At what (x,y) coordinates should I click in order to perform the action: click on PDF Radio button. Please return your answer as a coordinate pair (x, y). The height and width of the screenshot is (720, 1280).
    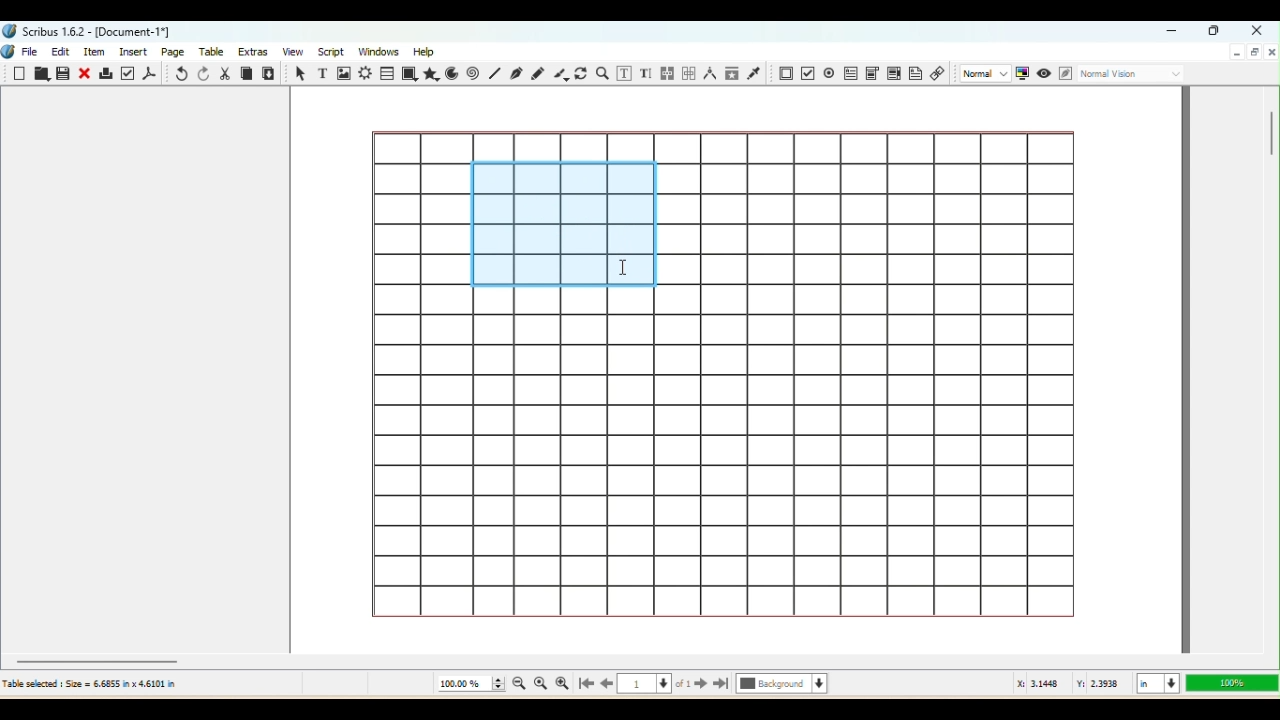
    Looking at the image, I should click on (807, 73).